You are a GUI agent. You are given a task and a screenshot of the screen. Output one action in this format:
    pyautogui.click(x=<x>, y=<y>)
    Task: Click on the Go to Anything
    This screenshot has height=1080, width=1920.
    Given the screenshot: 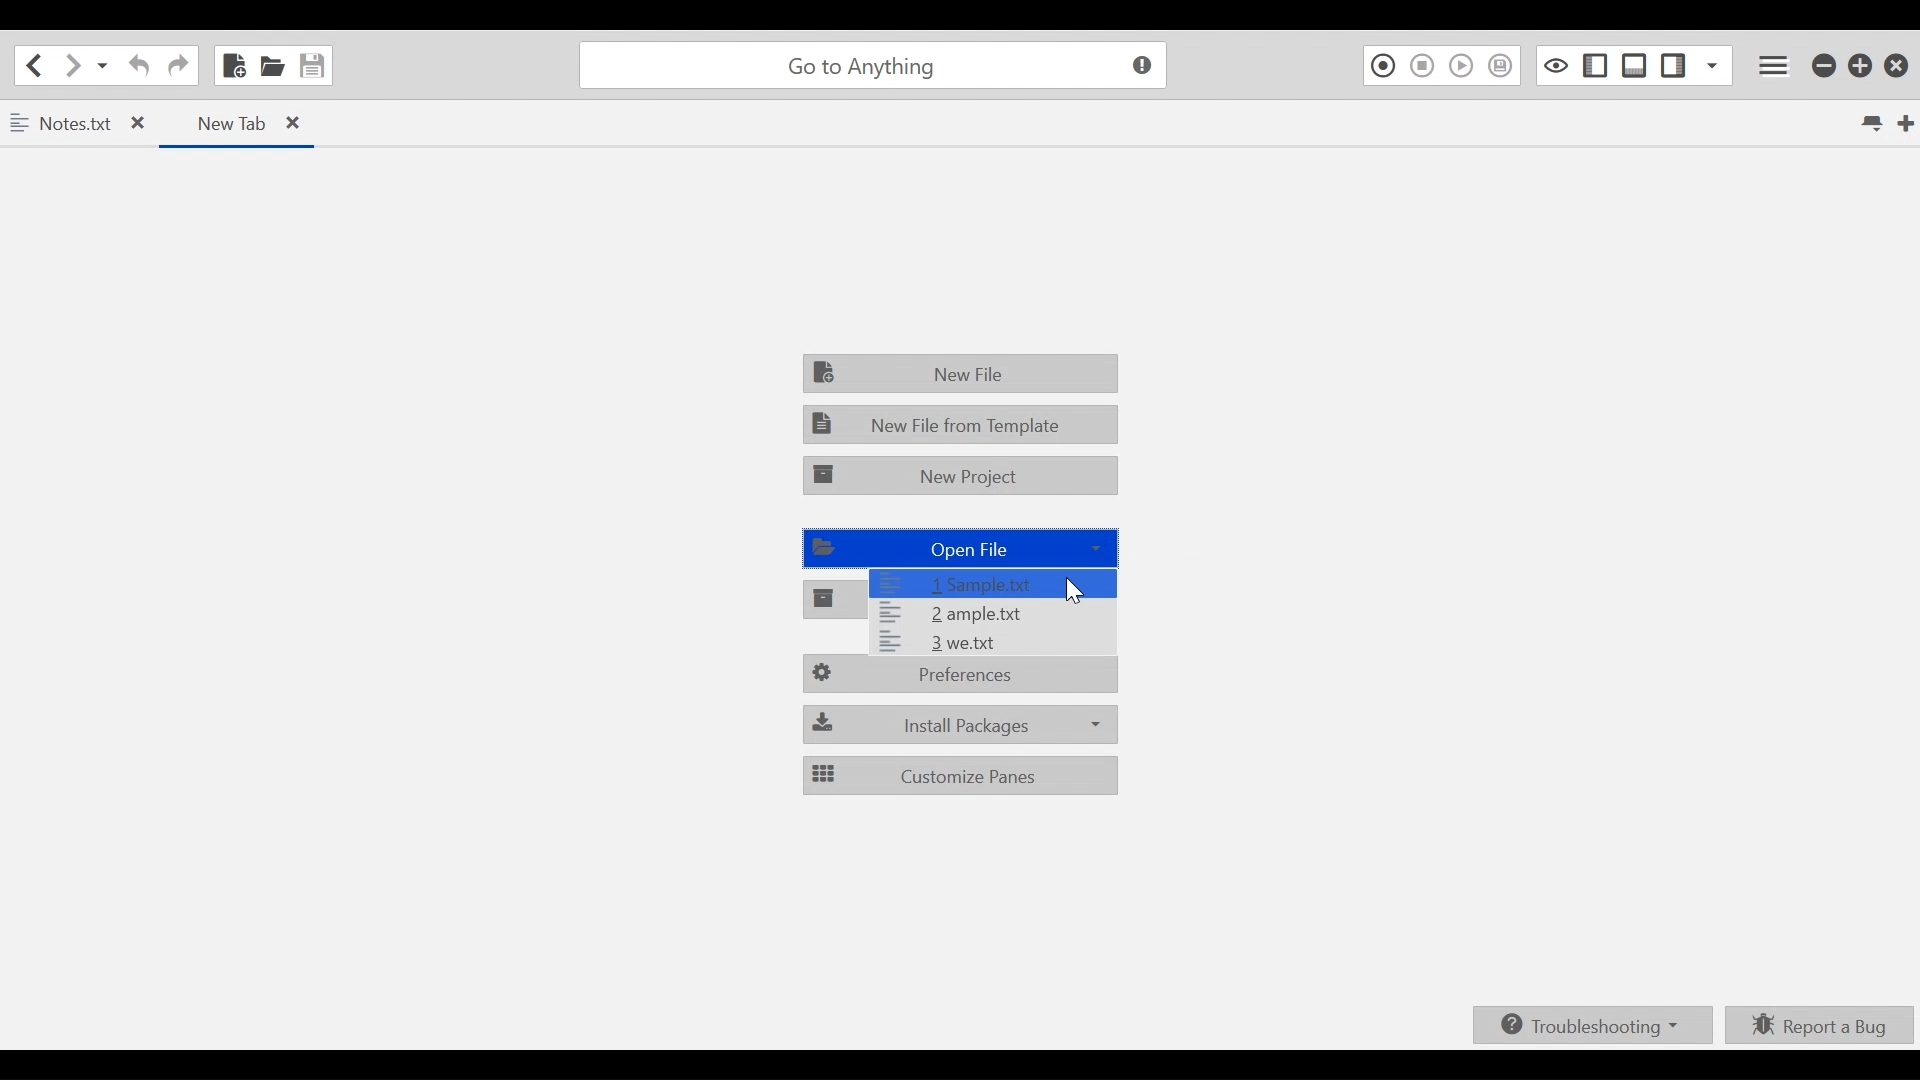 What is the action you would take?
    pyautogui.click(x=878, y=66)
    